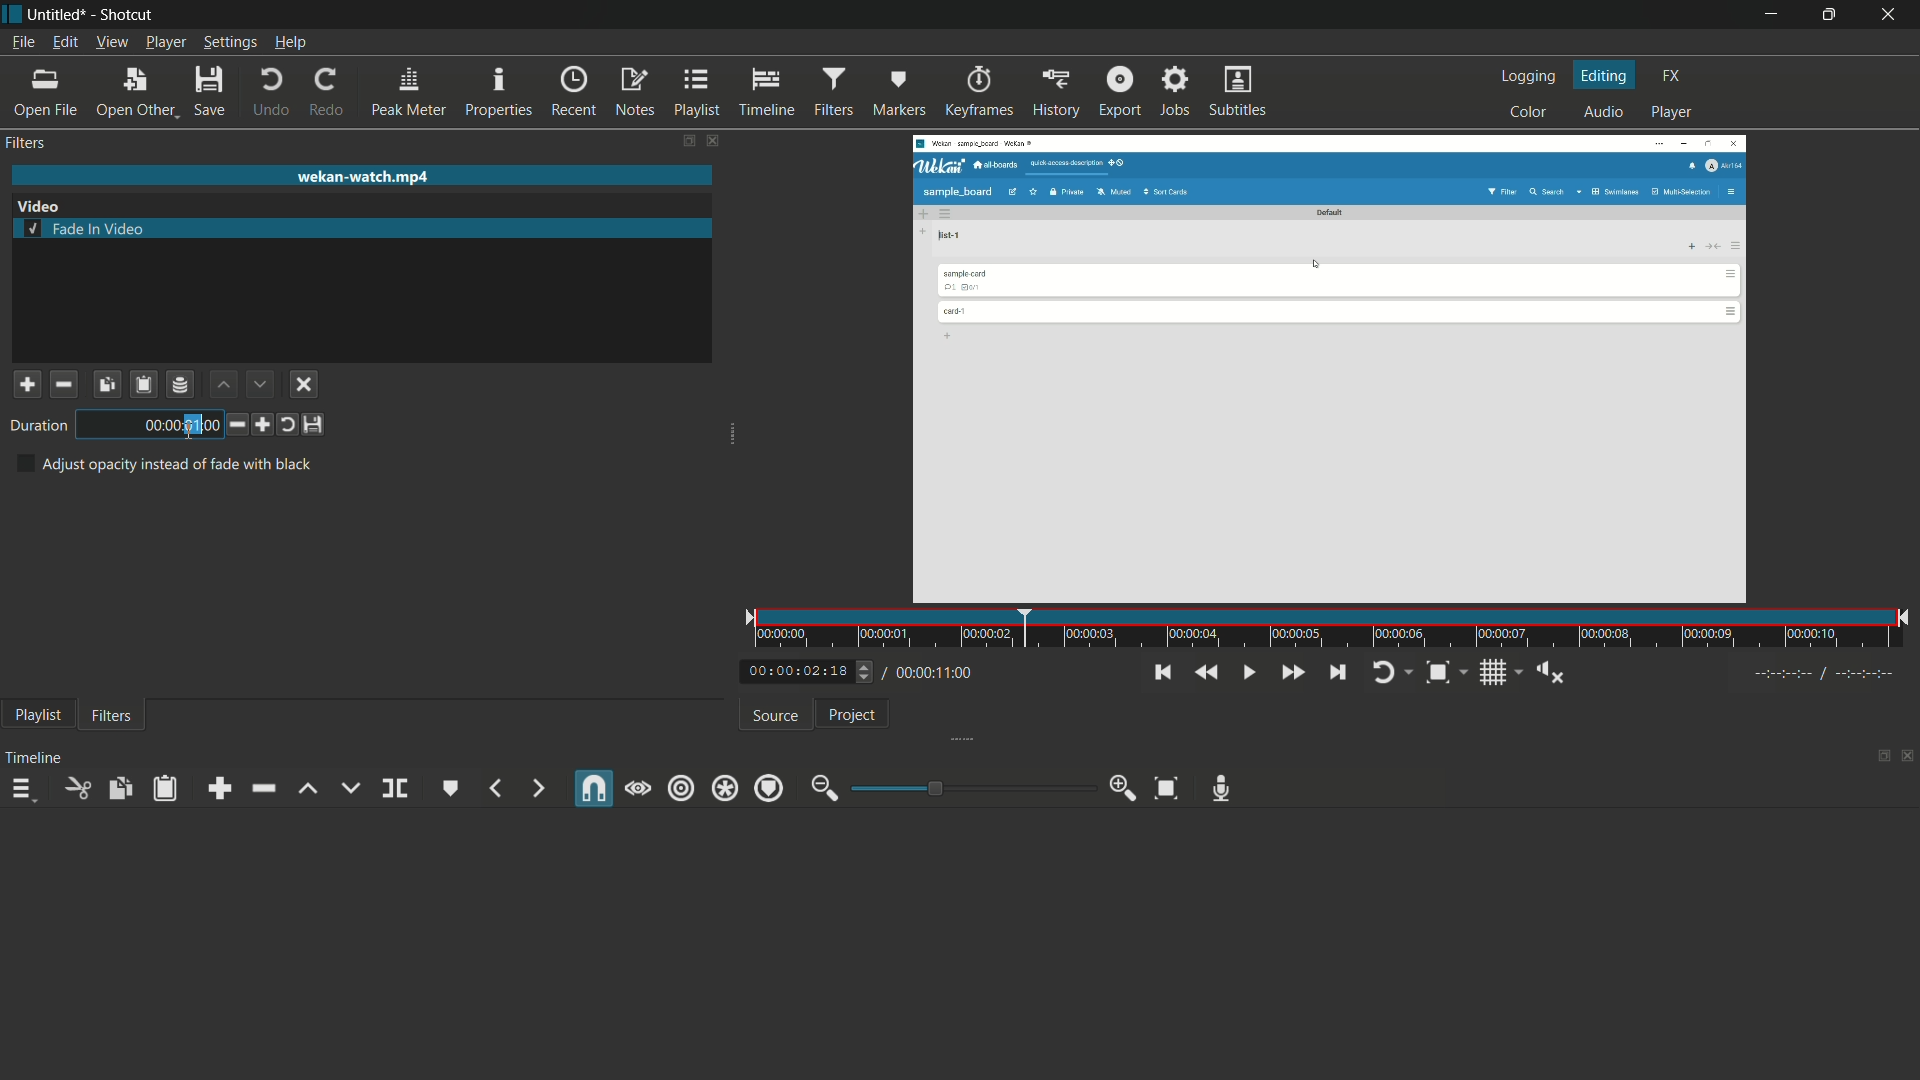 Image resolution: width=1920 pixels, height=1080 pixels. Describe the element at coordinates (287, 424) in the screenshot. I see `restore to default` at that location.